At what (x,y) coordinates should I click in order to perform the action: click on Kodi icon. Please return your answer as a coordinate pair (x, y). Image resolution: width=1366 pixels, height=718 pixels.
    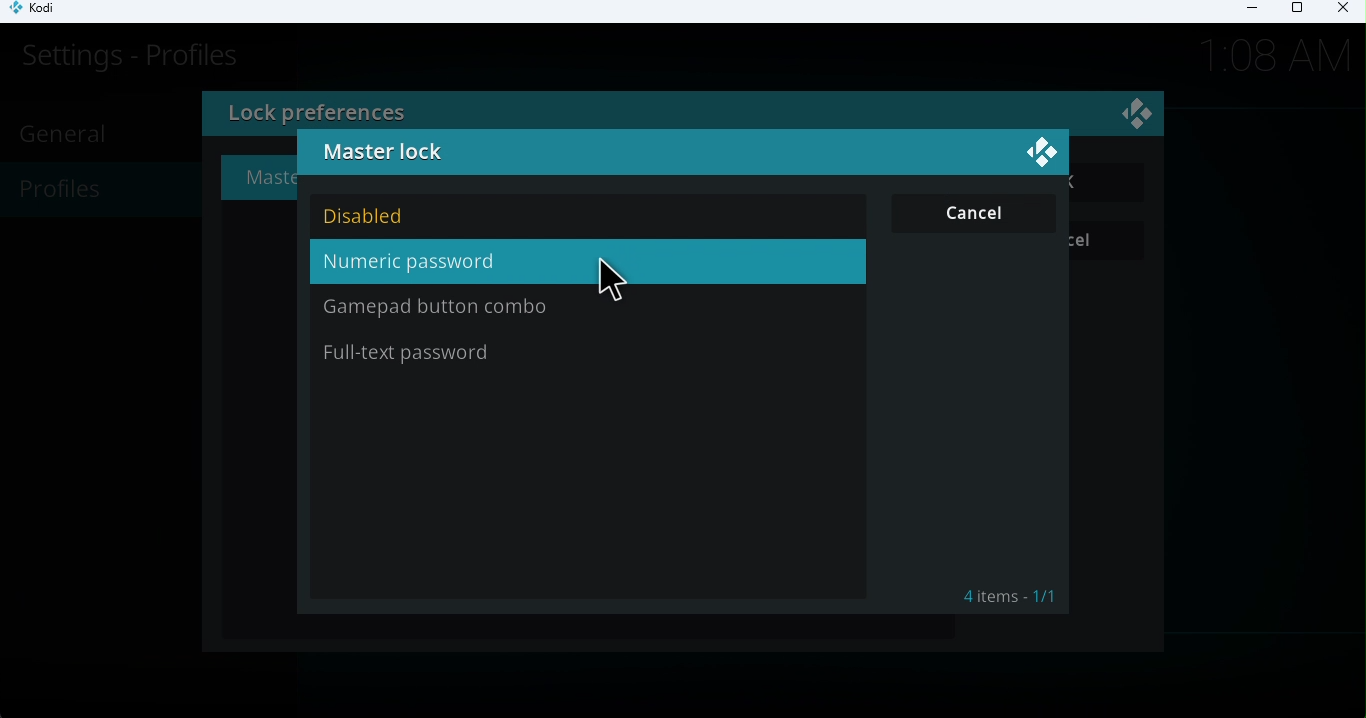
    Looking at the image, I should click on (42, 12).